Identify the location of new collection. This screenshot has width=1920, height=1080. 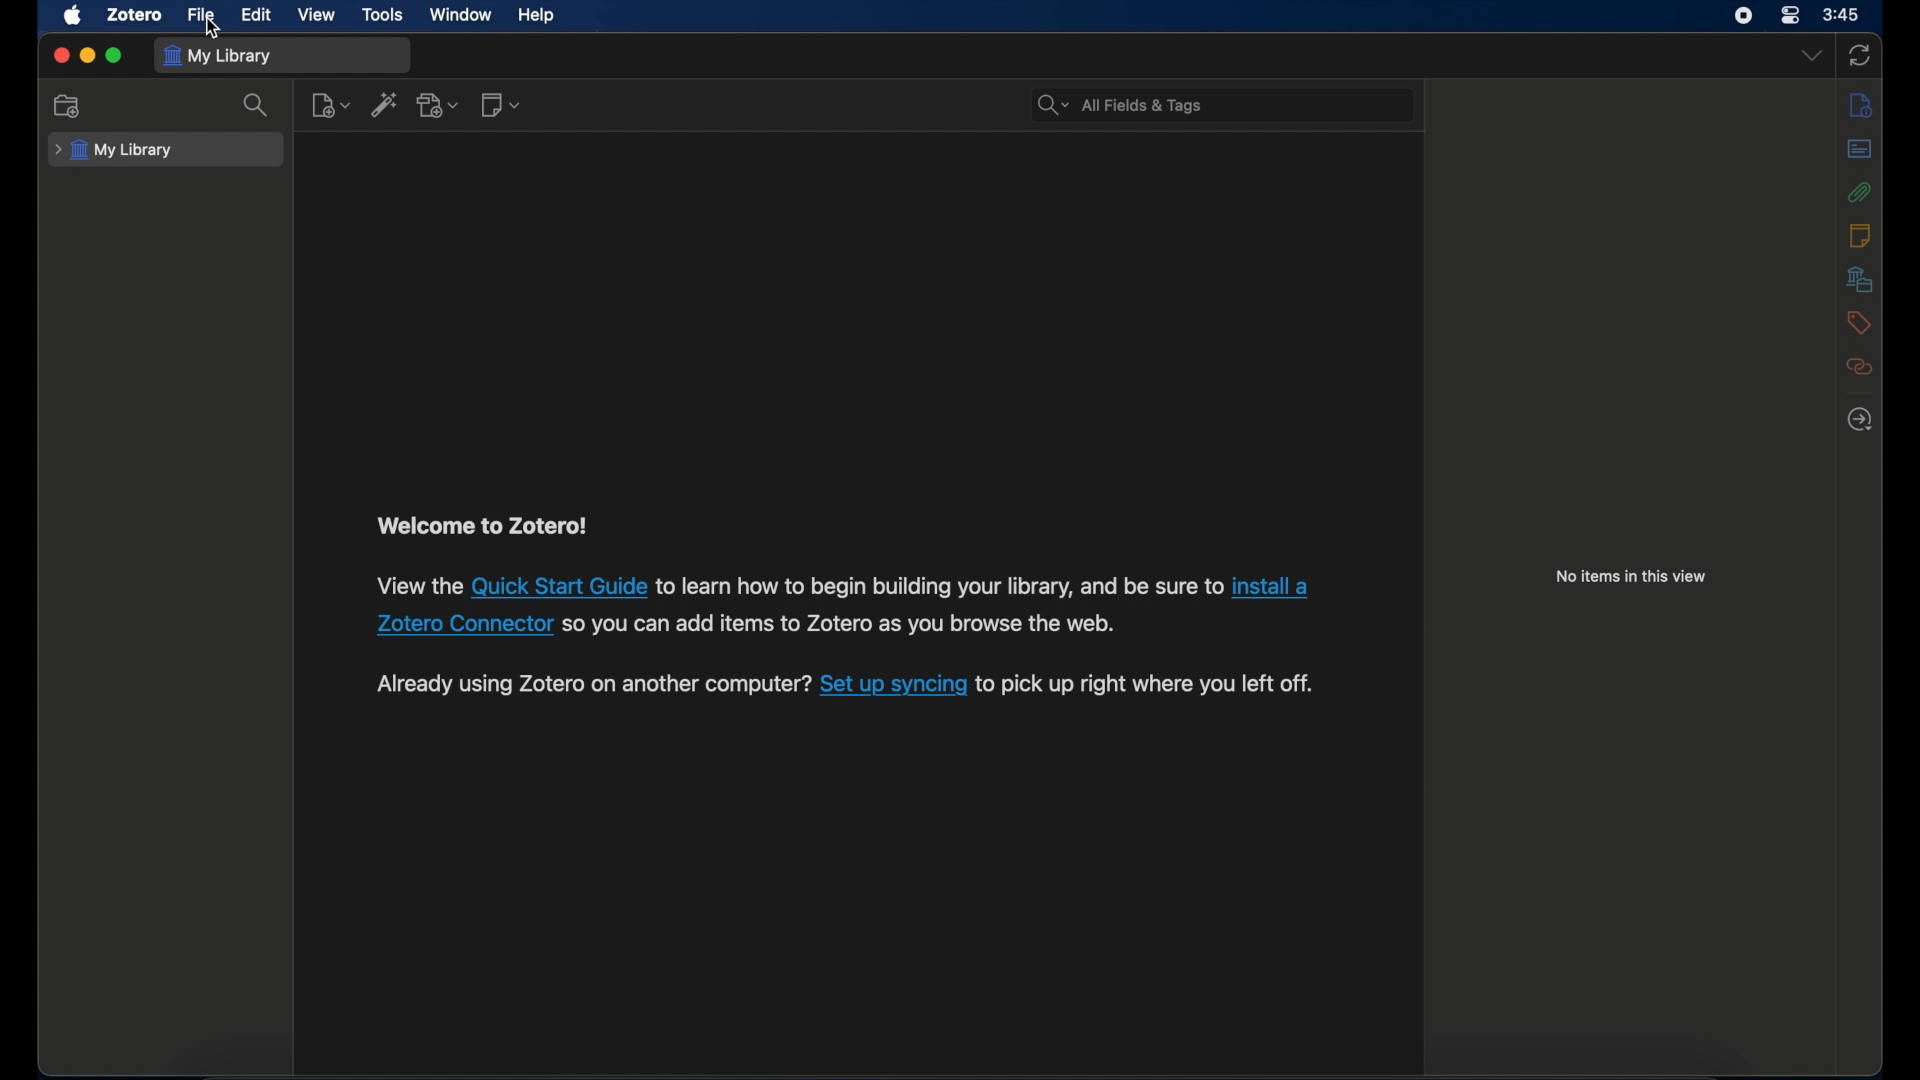
(68, 106).